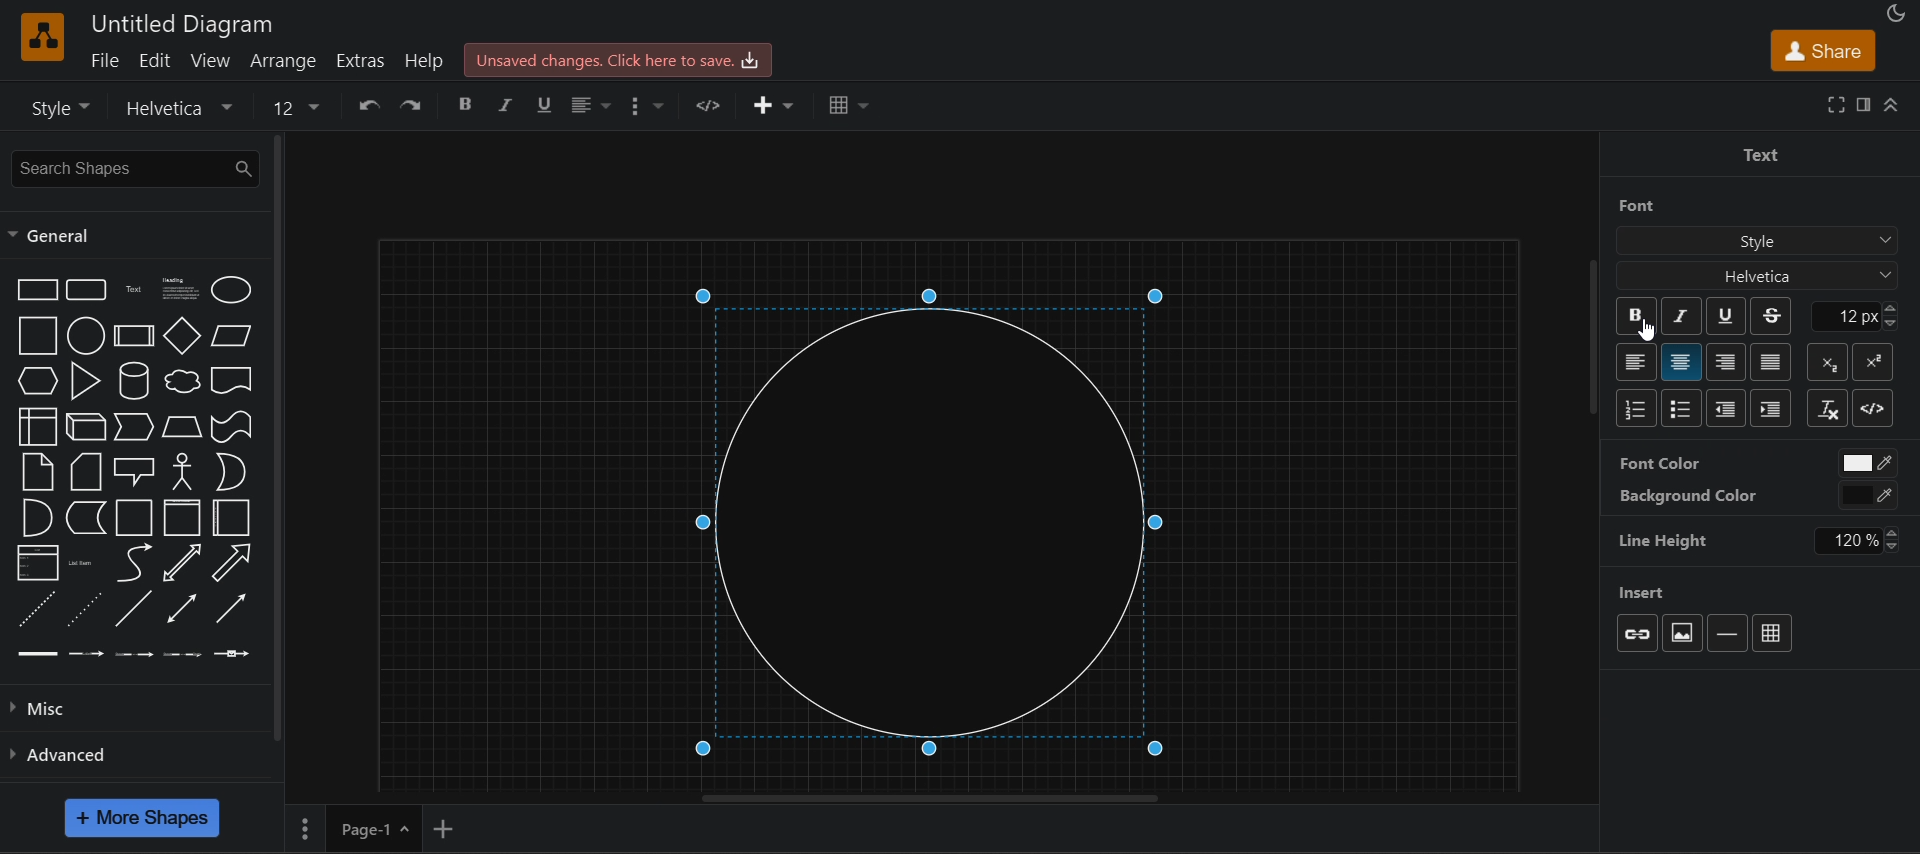  I want to click on numbered list, so click(1638, 407).